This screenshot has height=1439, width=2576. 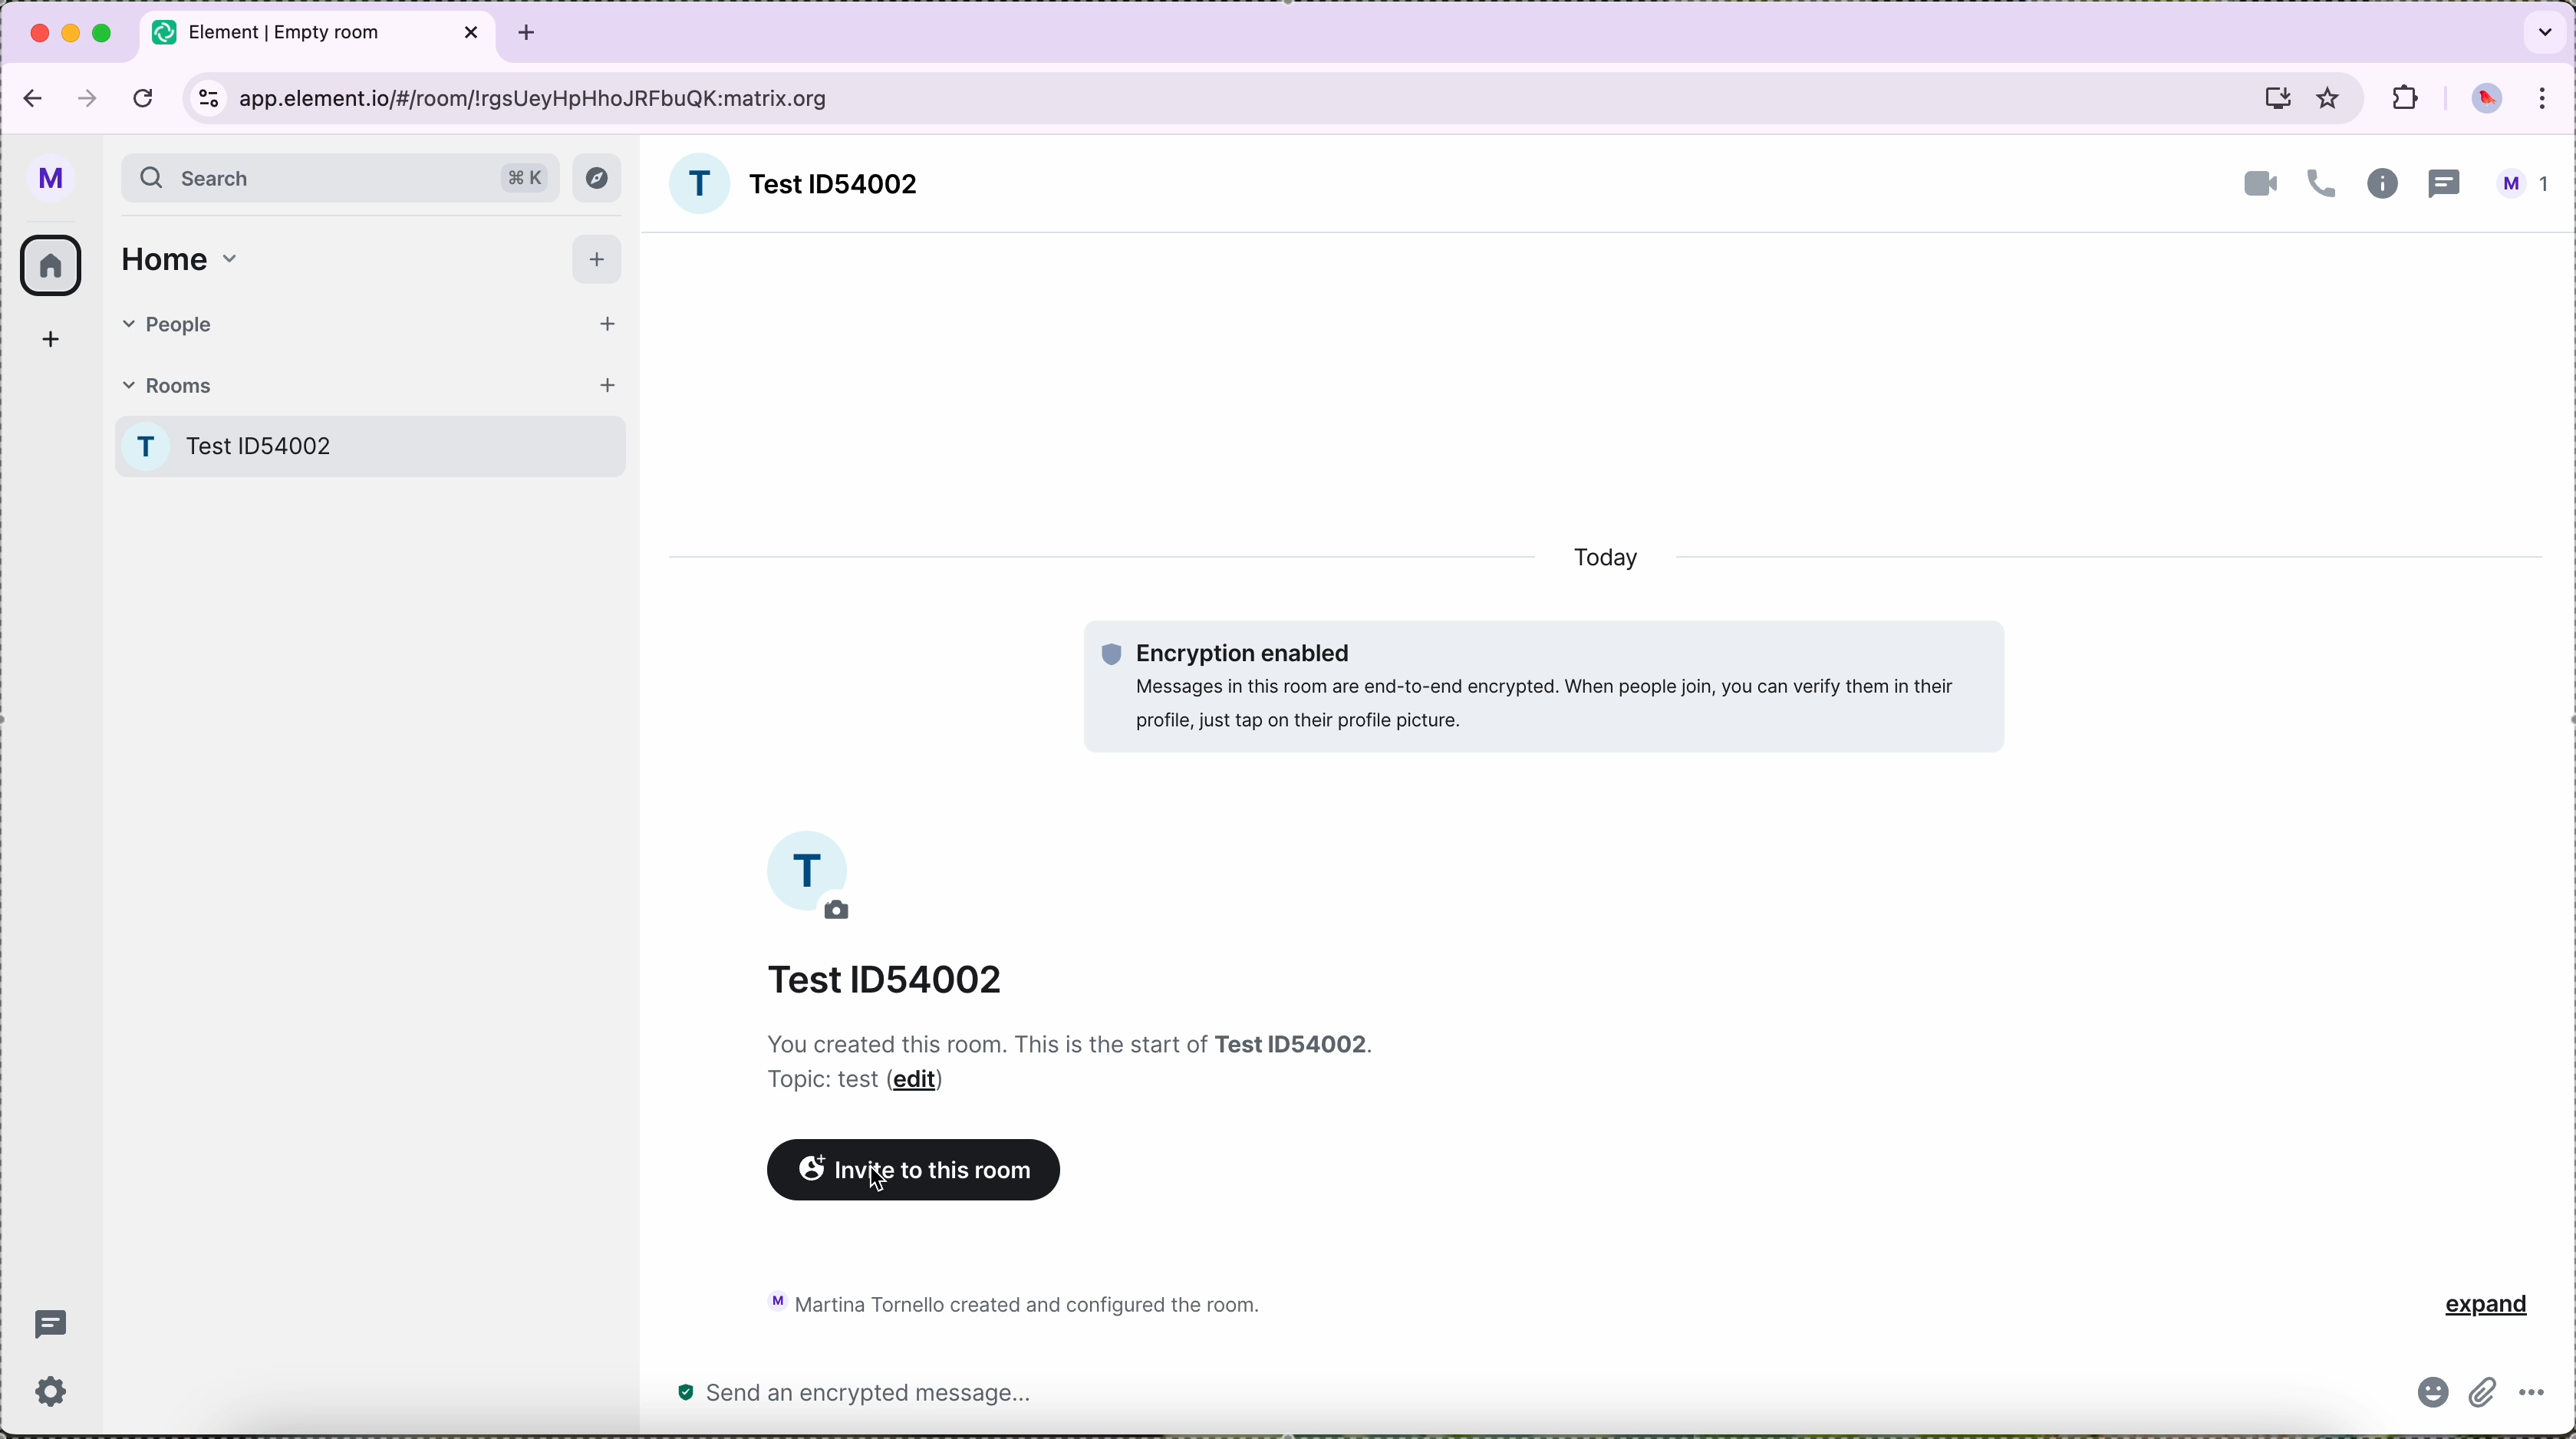 What do you see at coordinates (28, 99) in the screenshot?
I see `navigate back` at bounding box center [28, 99].